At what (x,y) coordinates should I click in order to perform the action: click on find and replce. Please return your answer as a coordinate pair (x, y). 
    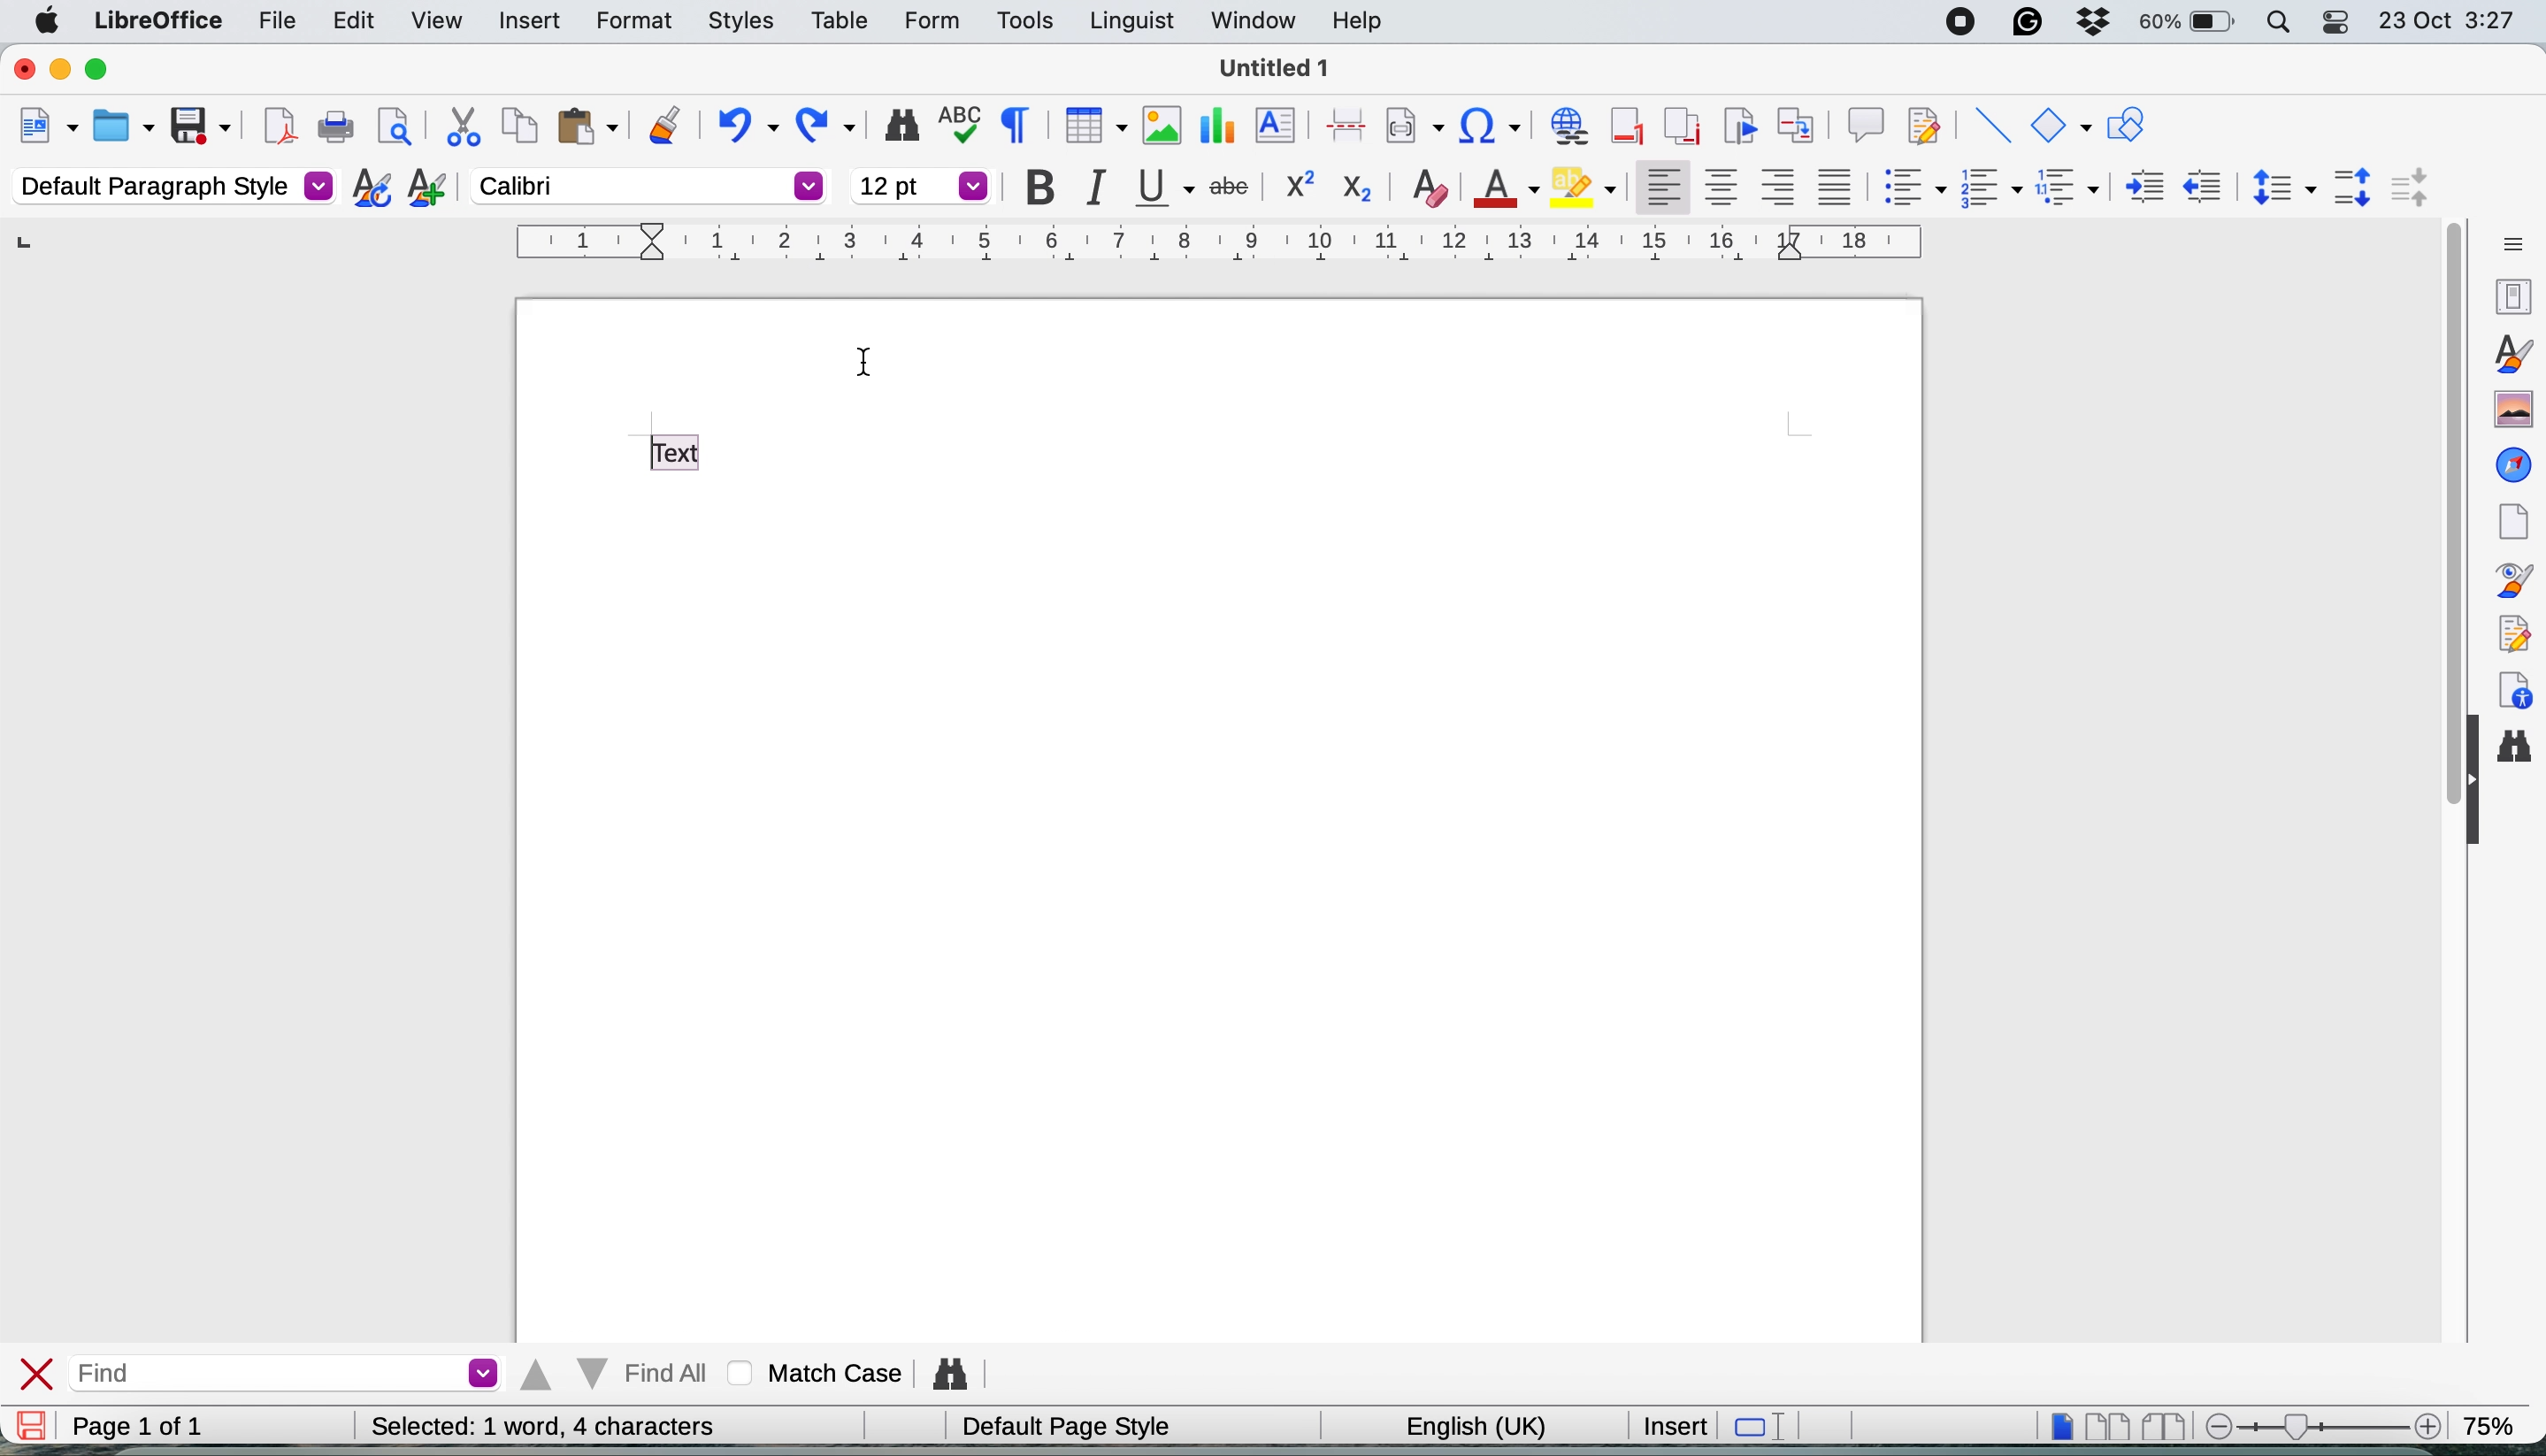
    Looking at the image, I should click on (946, 1374).